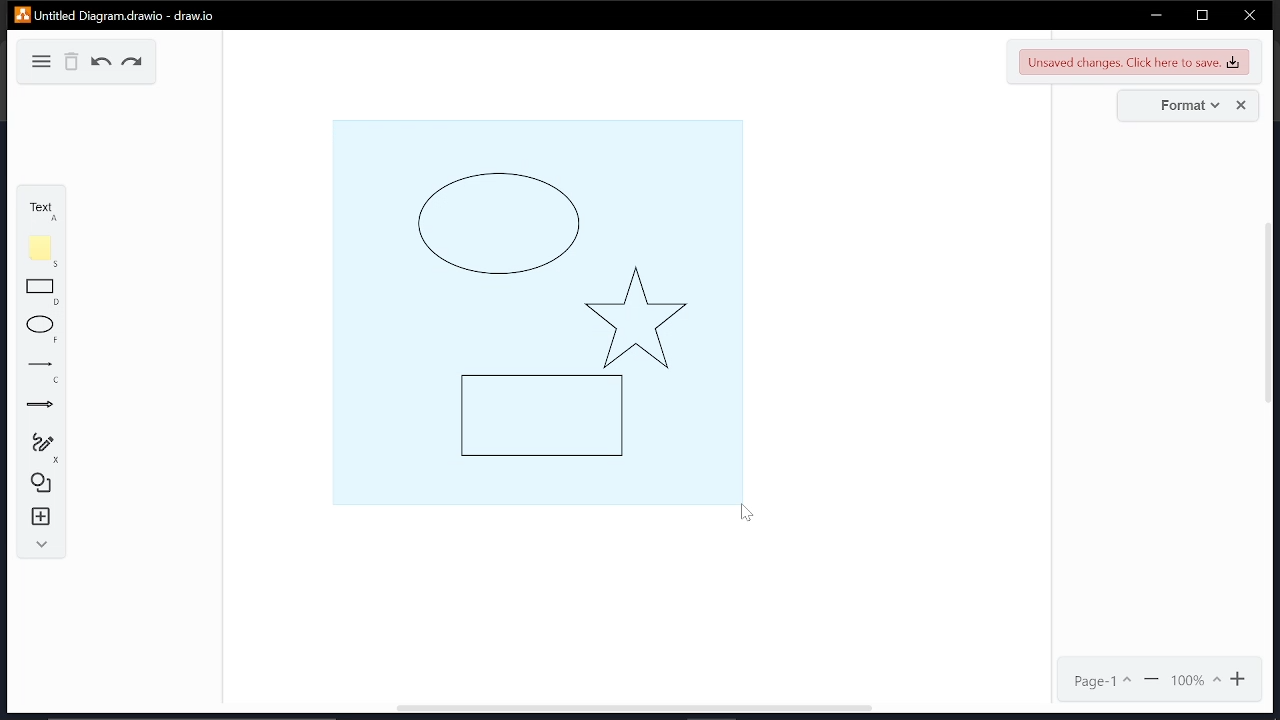 The width and height of the screenshot is (1280, 720). Describe the element at coordinates (102, 63) in the screenshot. I see `undo` at that location.